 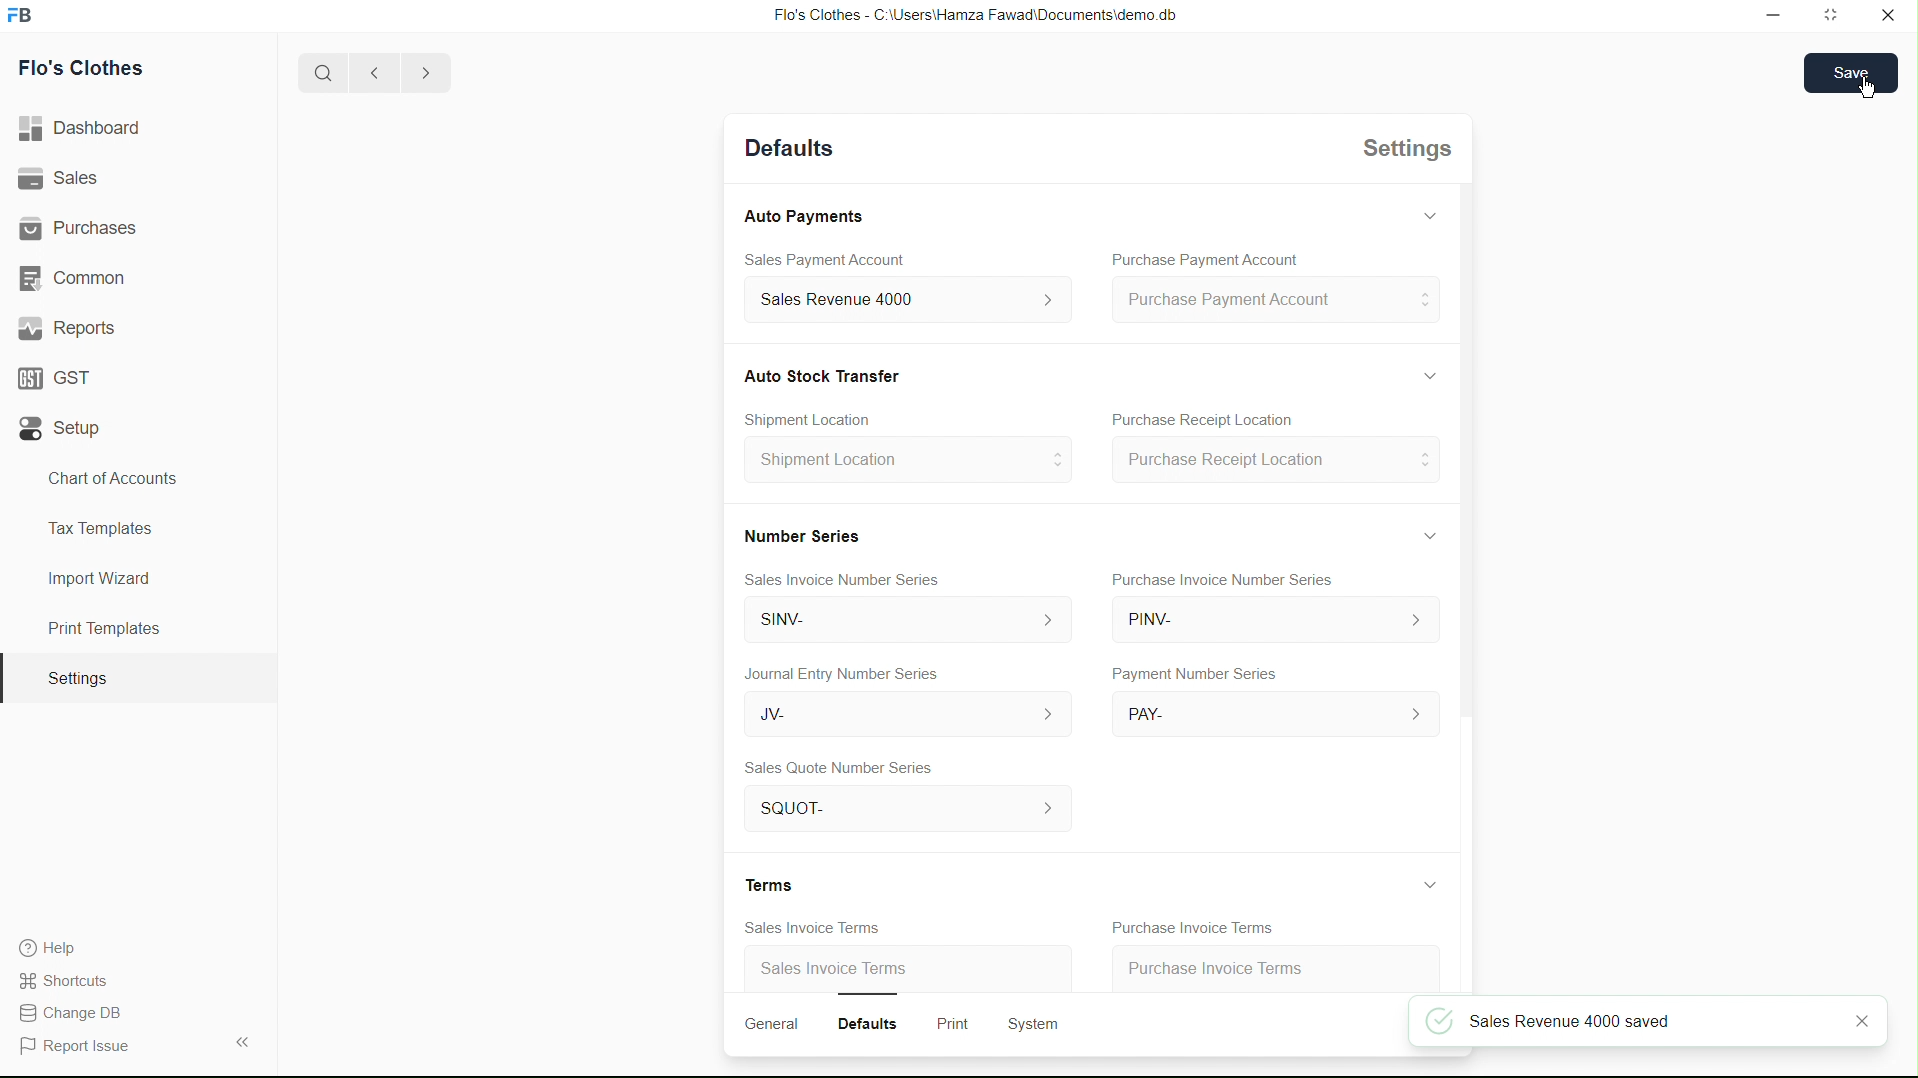 I want to click on Search, so click(x=316, y=73).